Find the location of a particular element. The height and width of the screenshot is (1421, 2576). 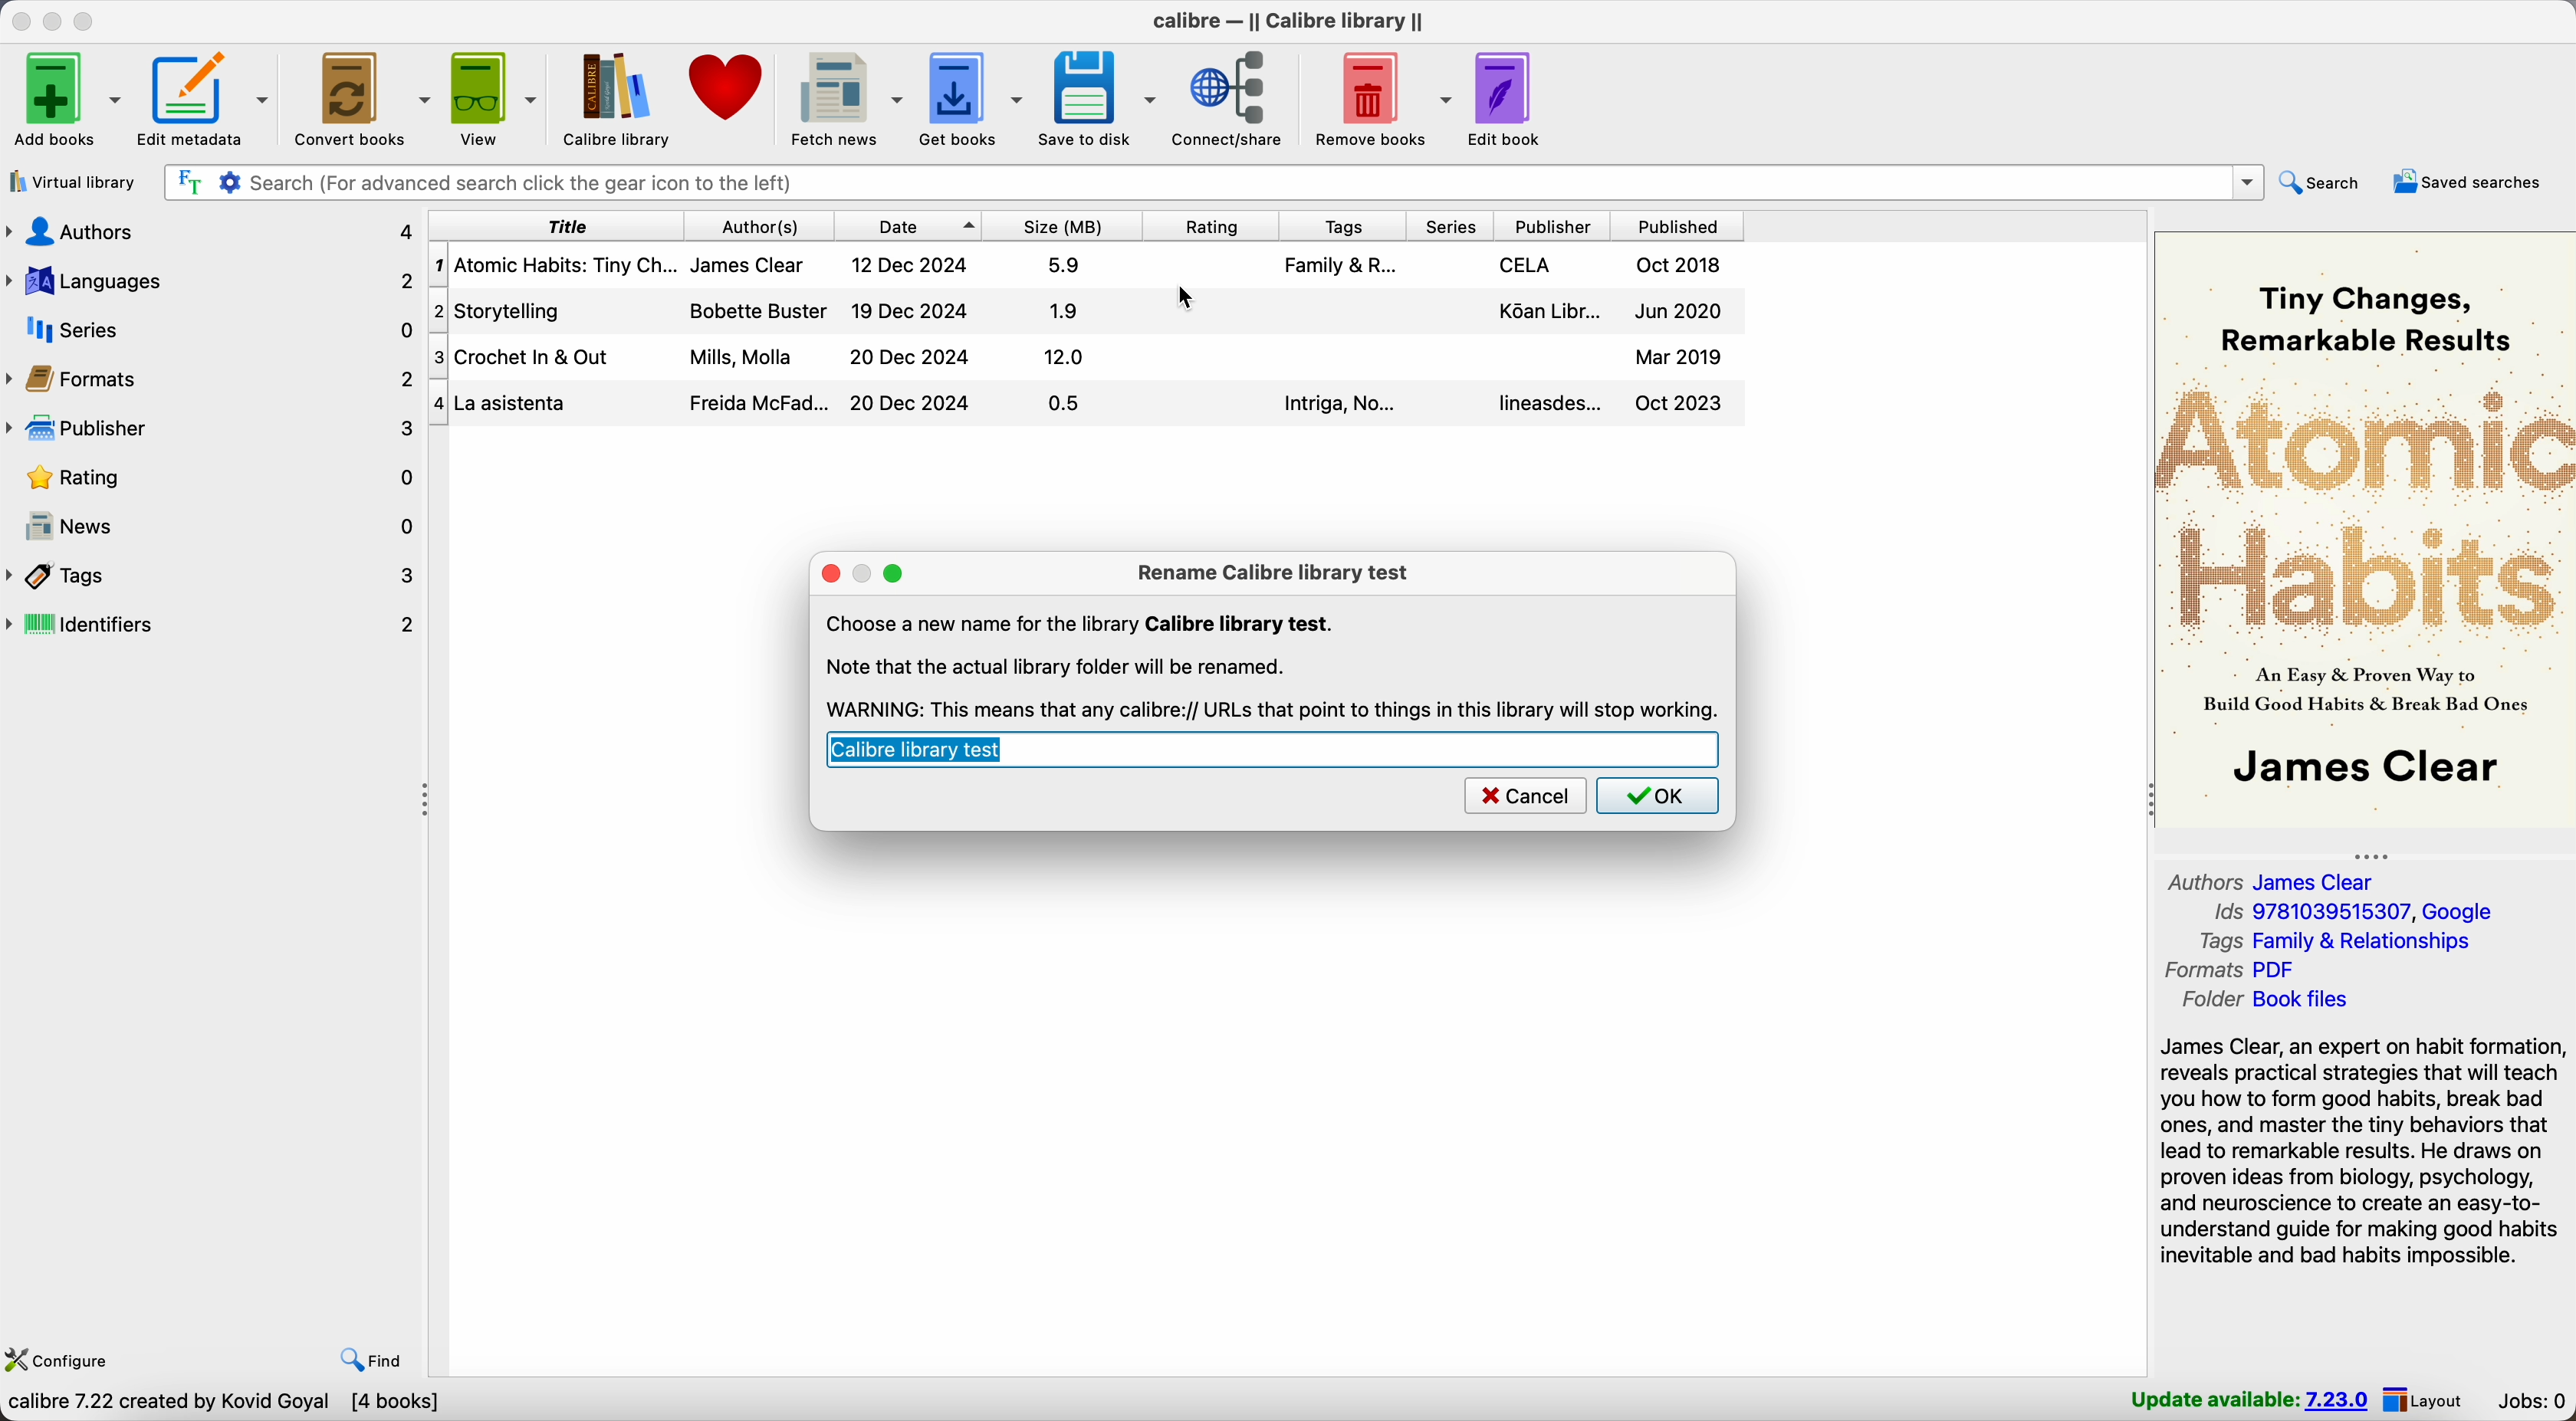

close popup is located at coordinates (831, 575).